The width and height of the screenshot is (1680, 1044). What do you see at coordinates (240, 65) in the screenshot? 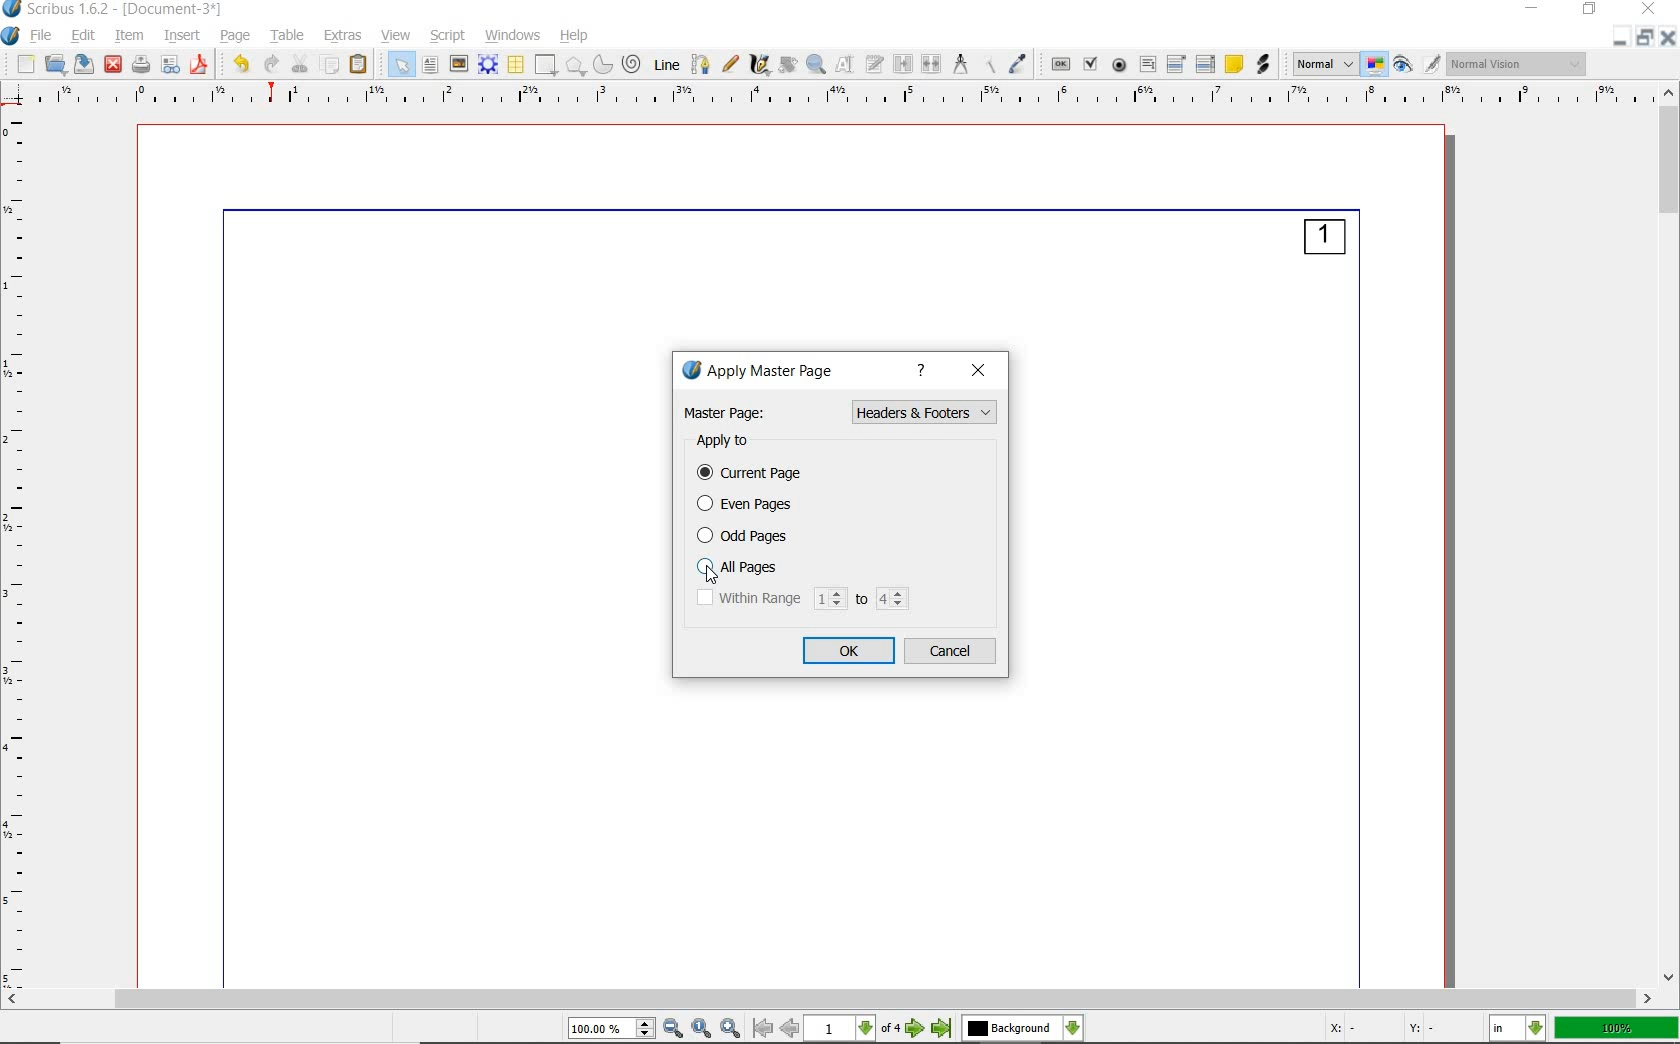
I see `undo` at bounding box center [240, 65].